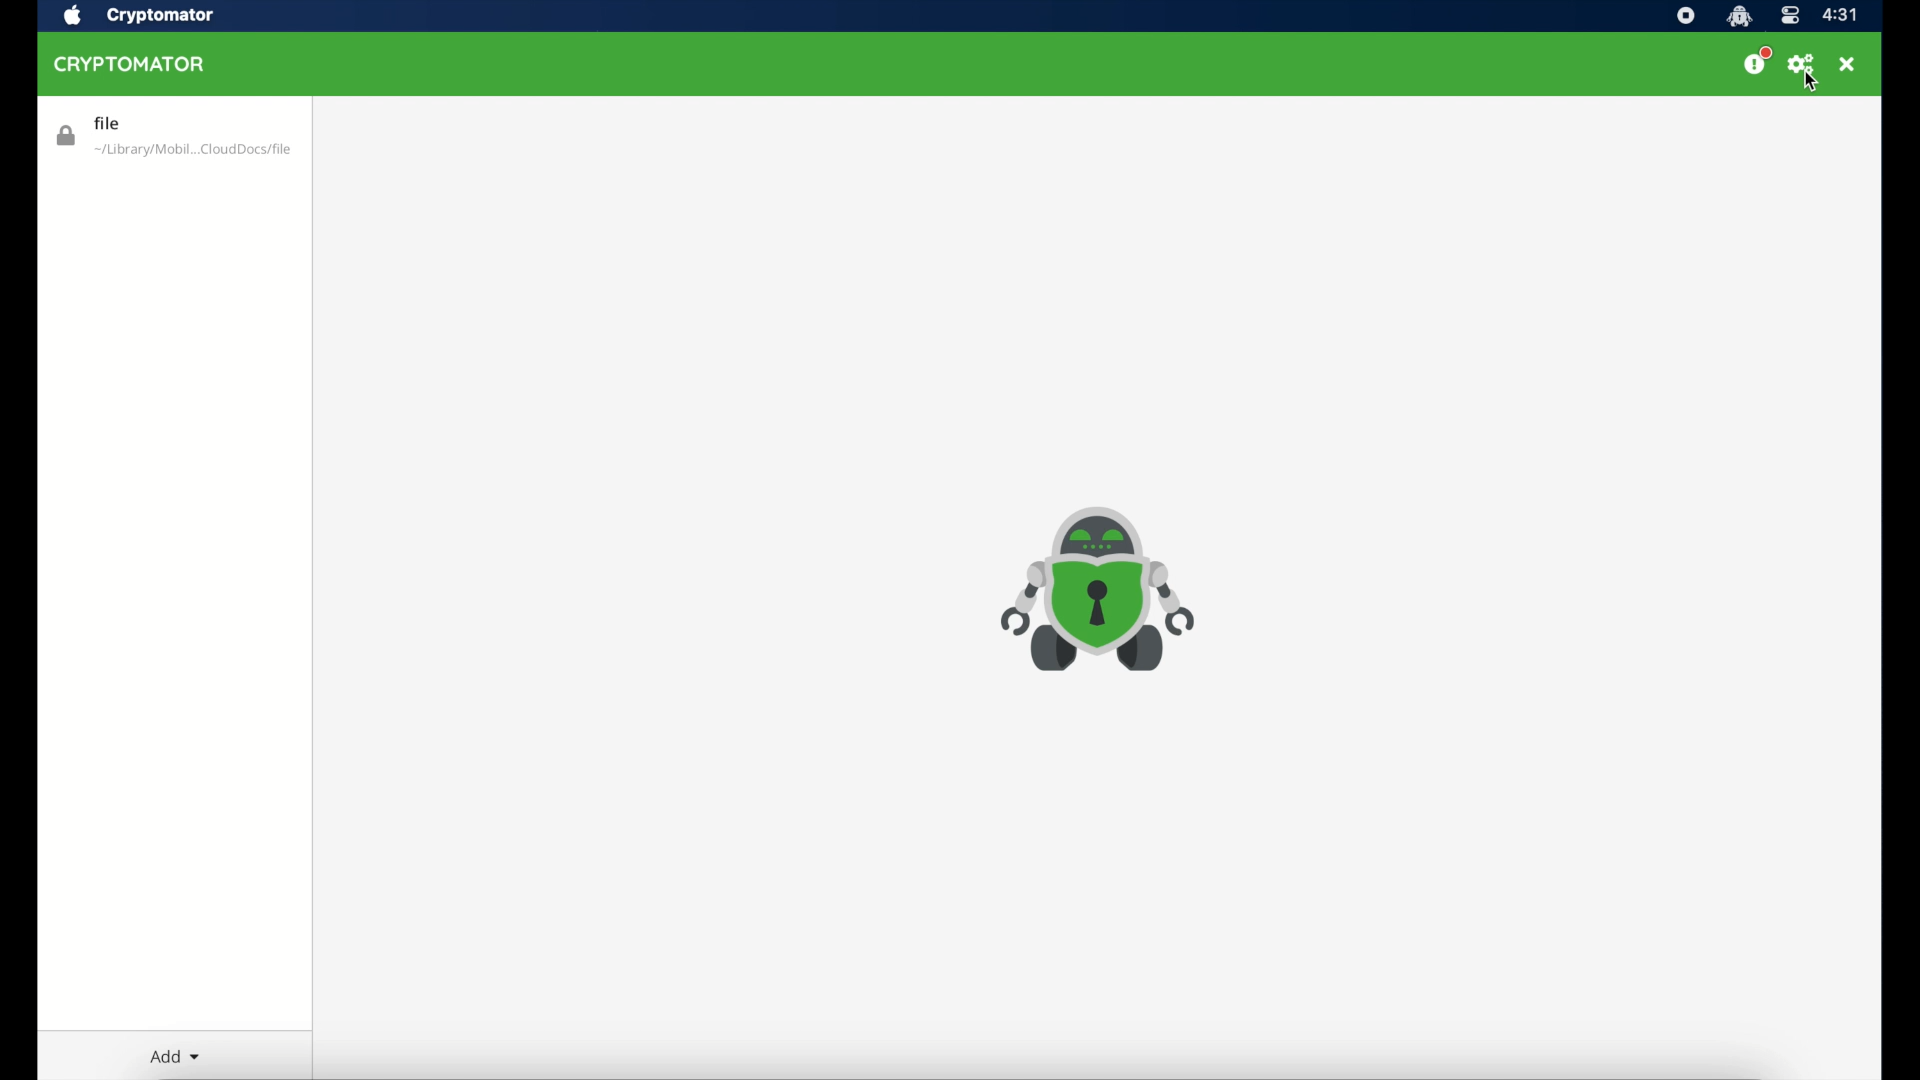 Image resolution: width=1920 pixels, height=1080 pixels. Describe the element at coordinates (1754, 62) in the screenshot. I see `donate ` at that location.